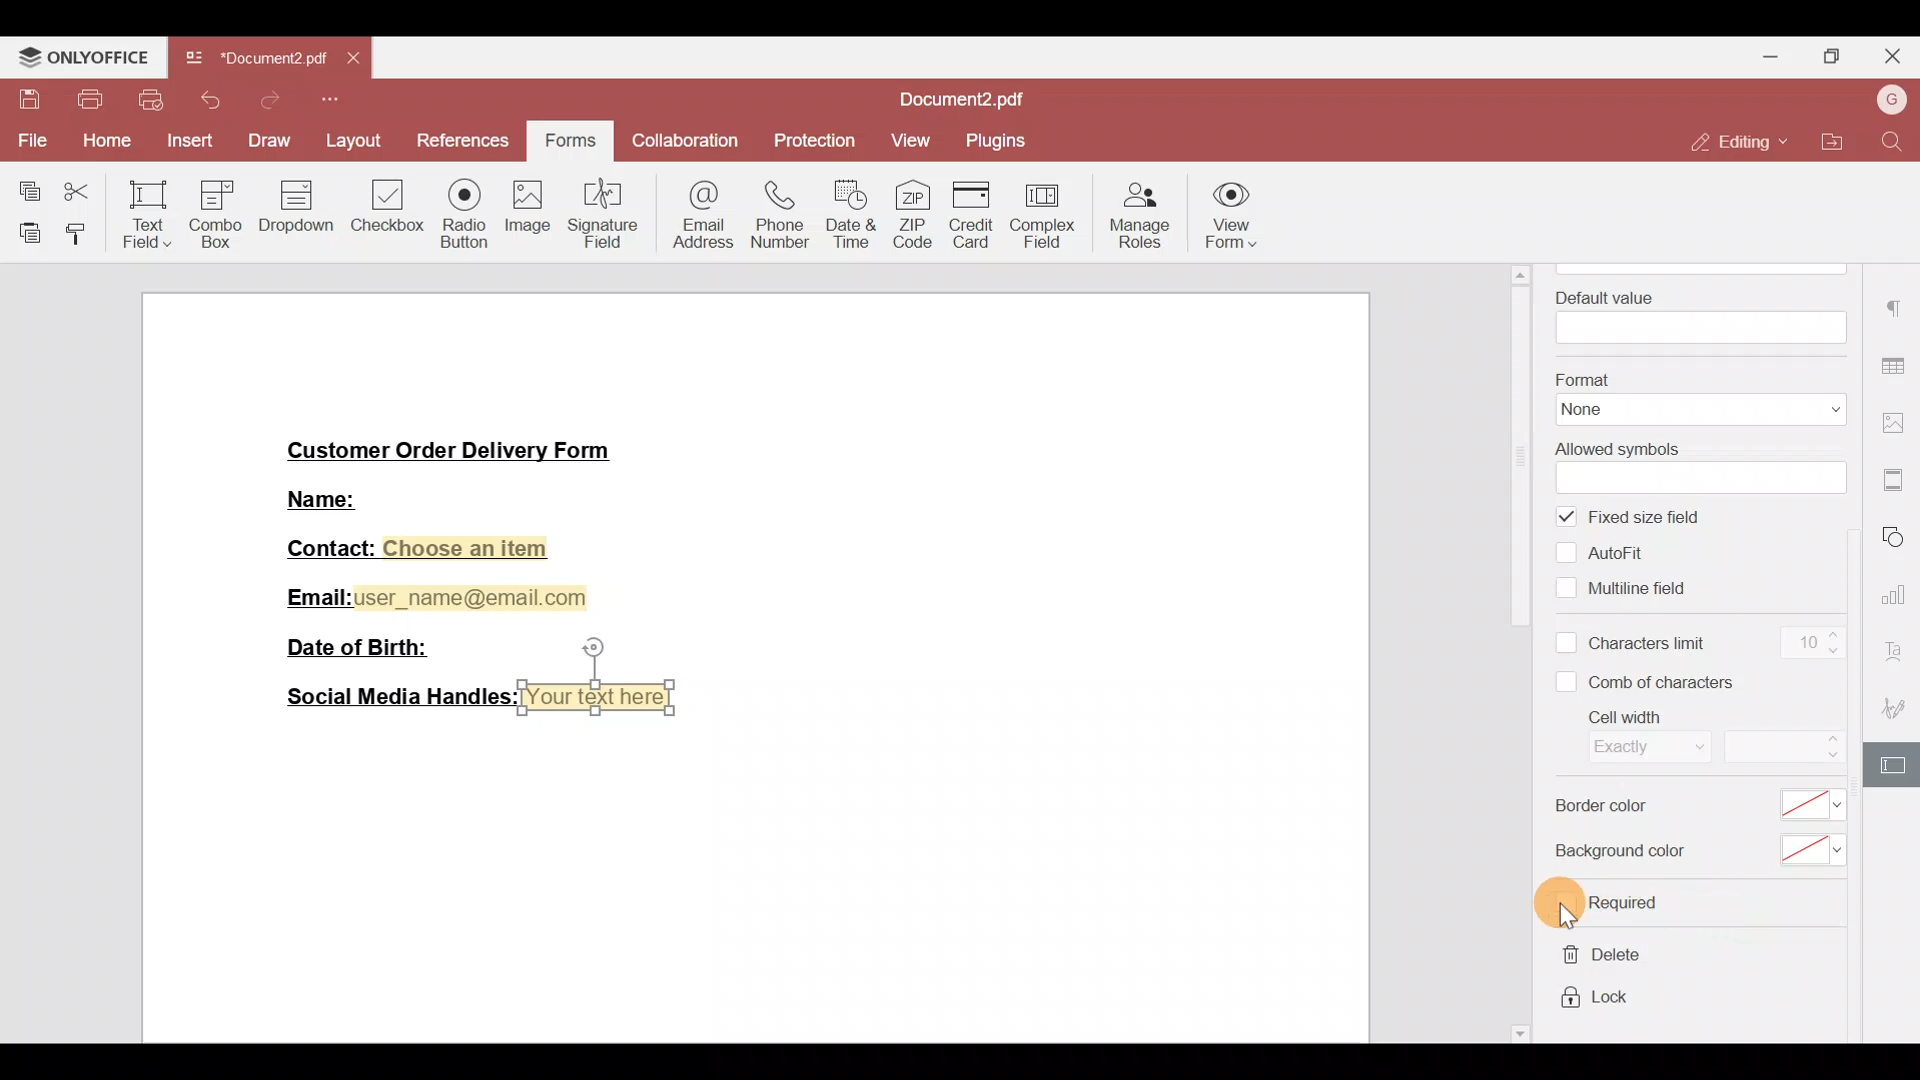 The image size is (1920, 1080). What do you see at coordinates (1695, 313) in the screenshot?
I see `Default value` at bounding box center [1695, 313].